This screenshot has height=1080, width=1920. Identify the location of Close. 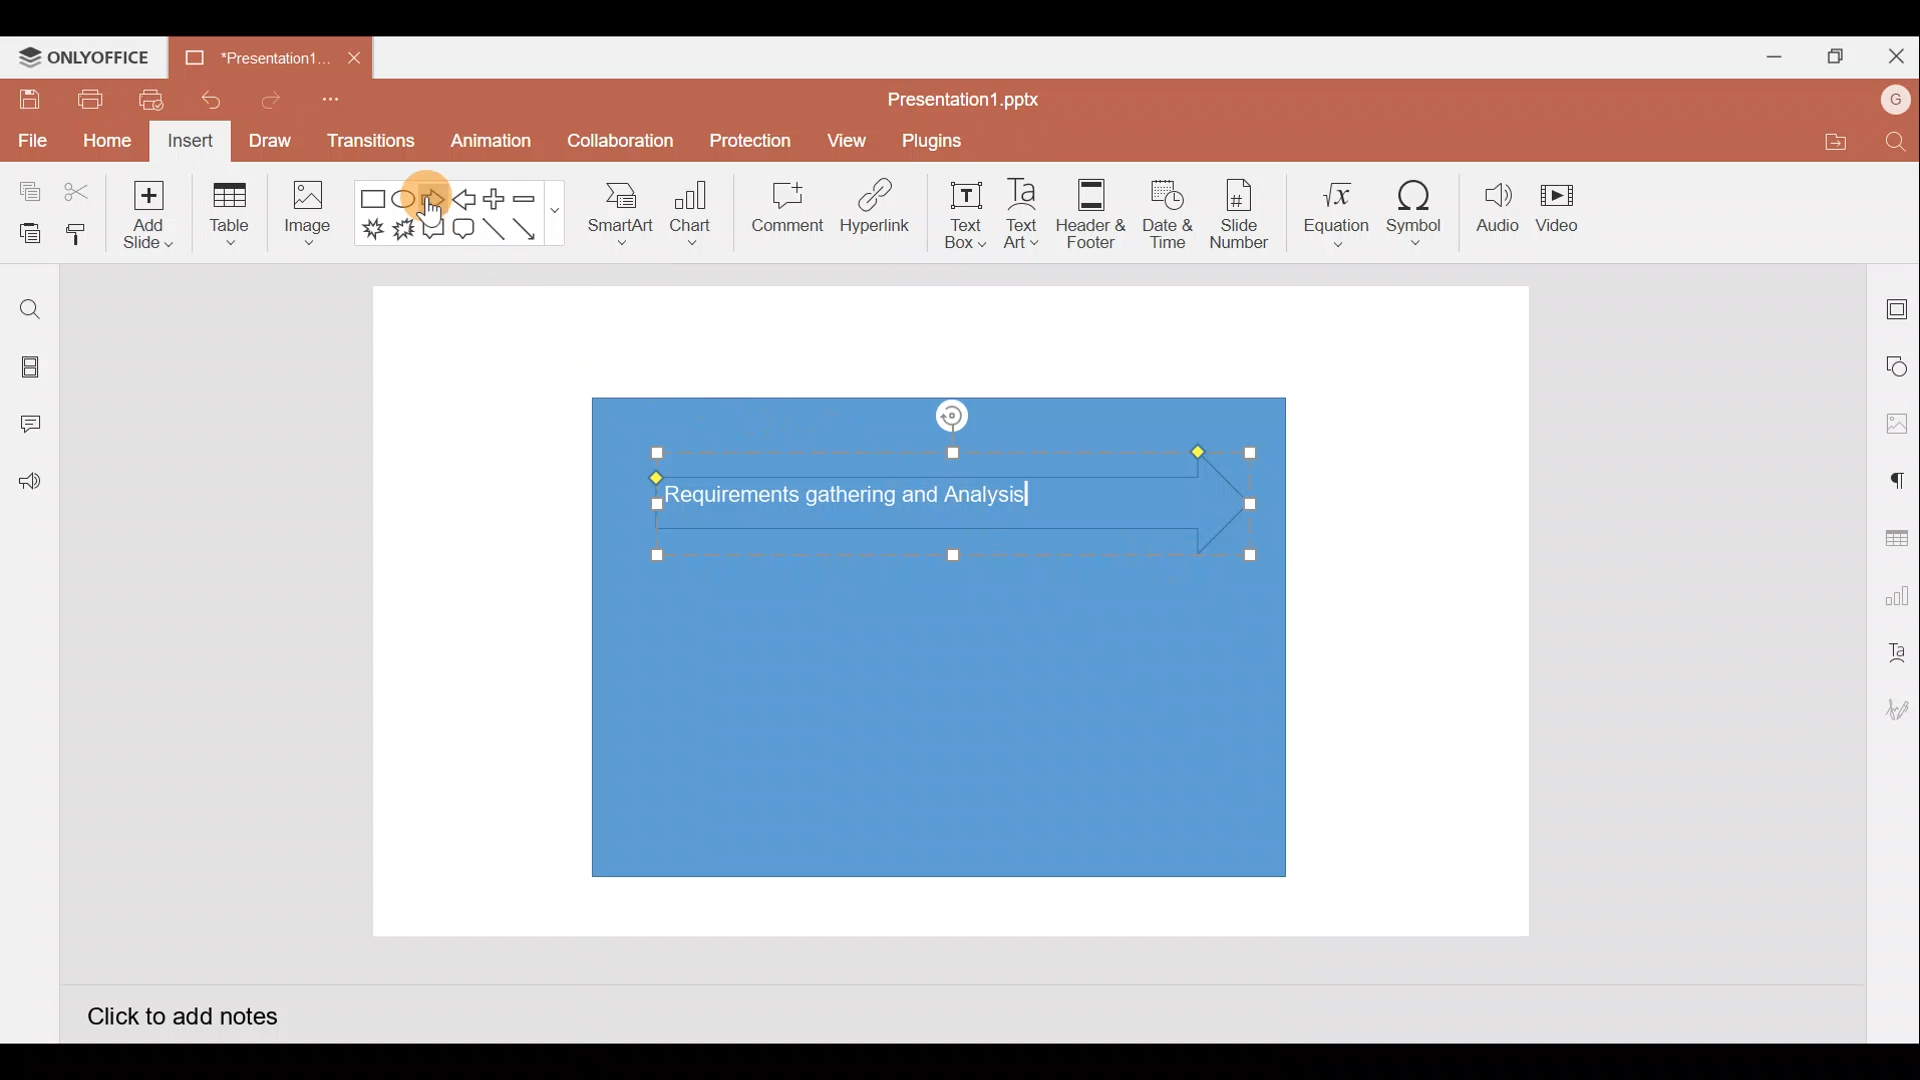
(1892, 52).